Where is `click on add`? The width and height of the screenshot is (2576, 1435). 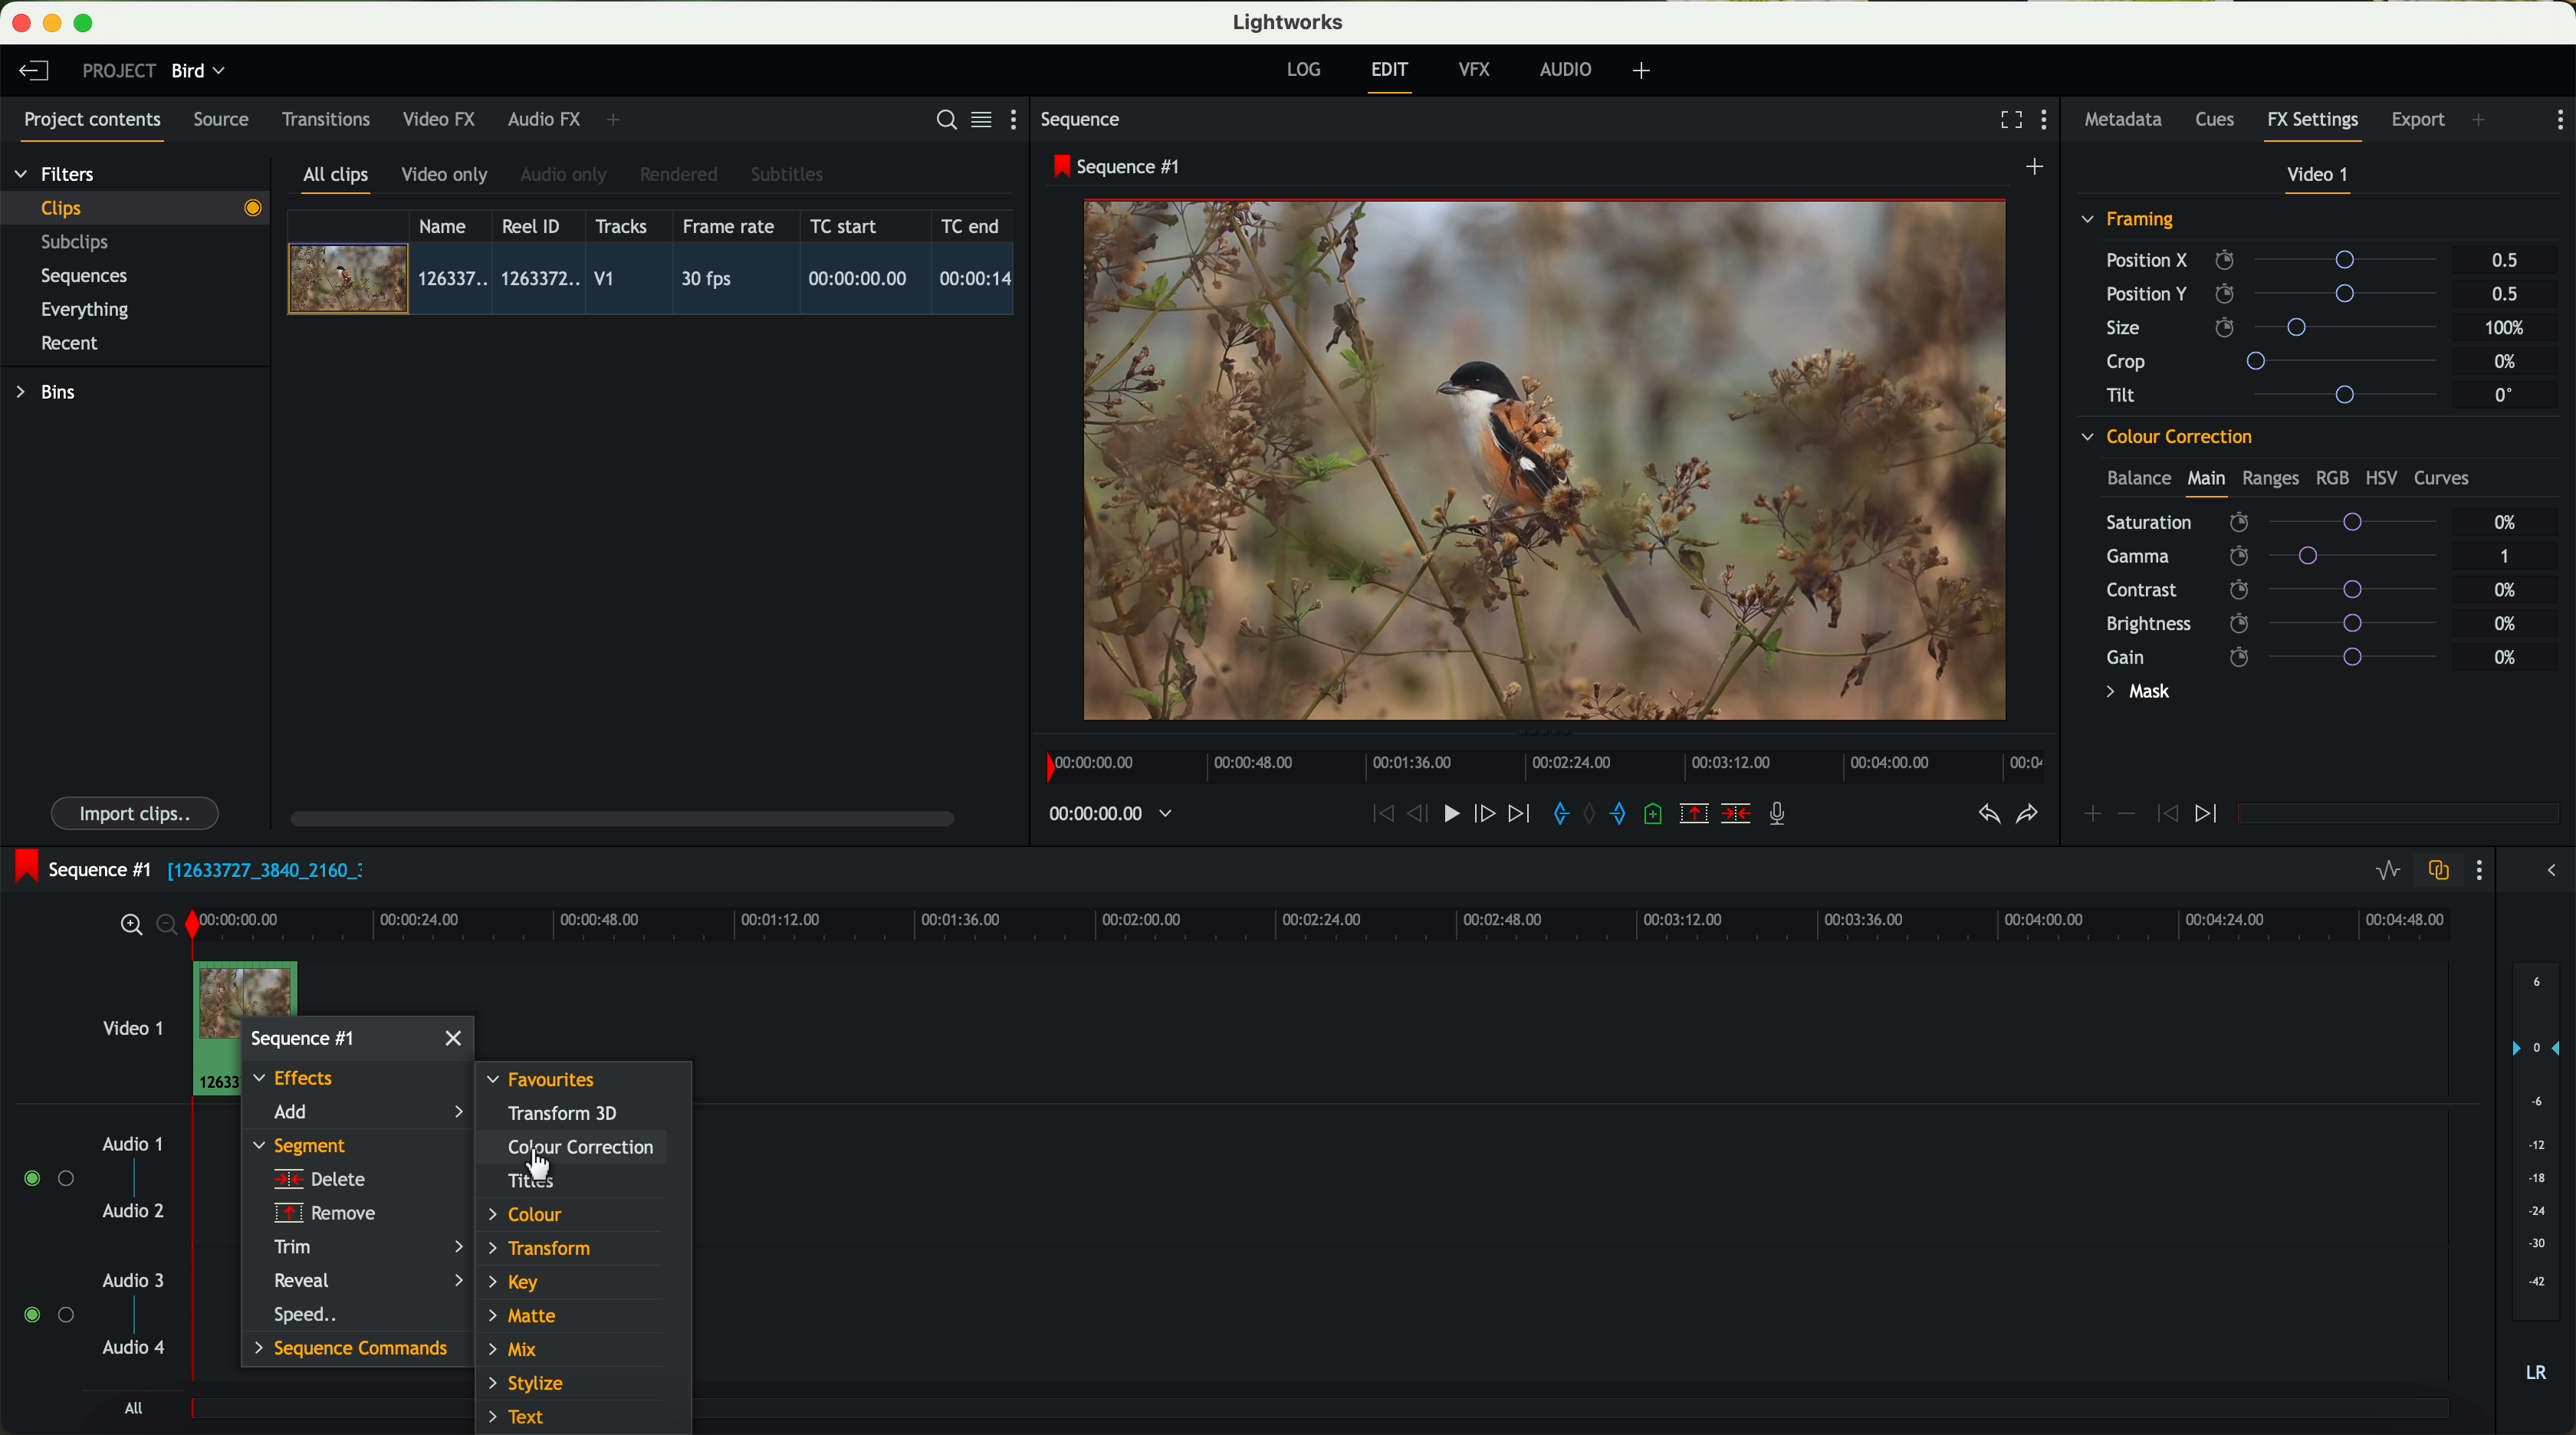
click on add is located at coordinates (369, 1115).